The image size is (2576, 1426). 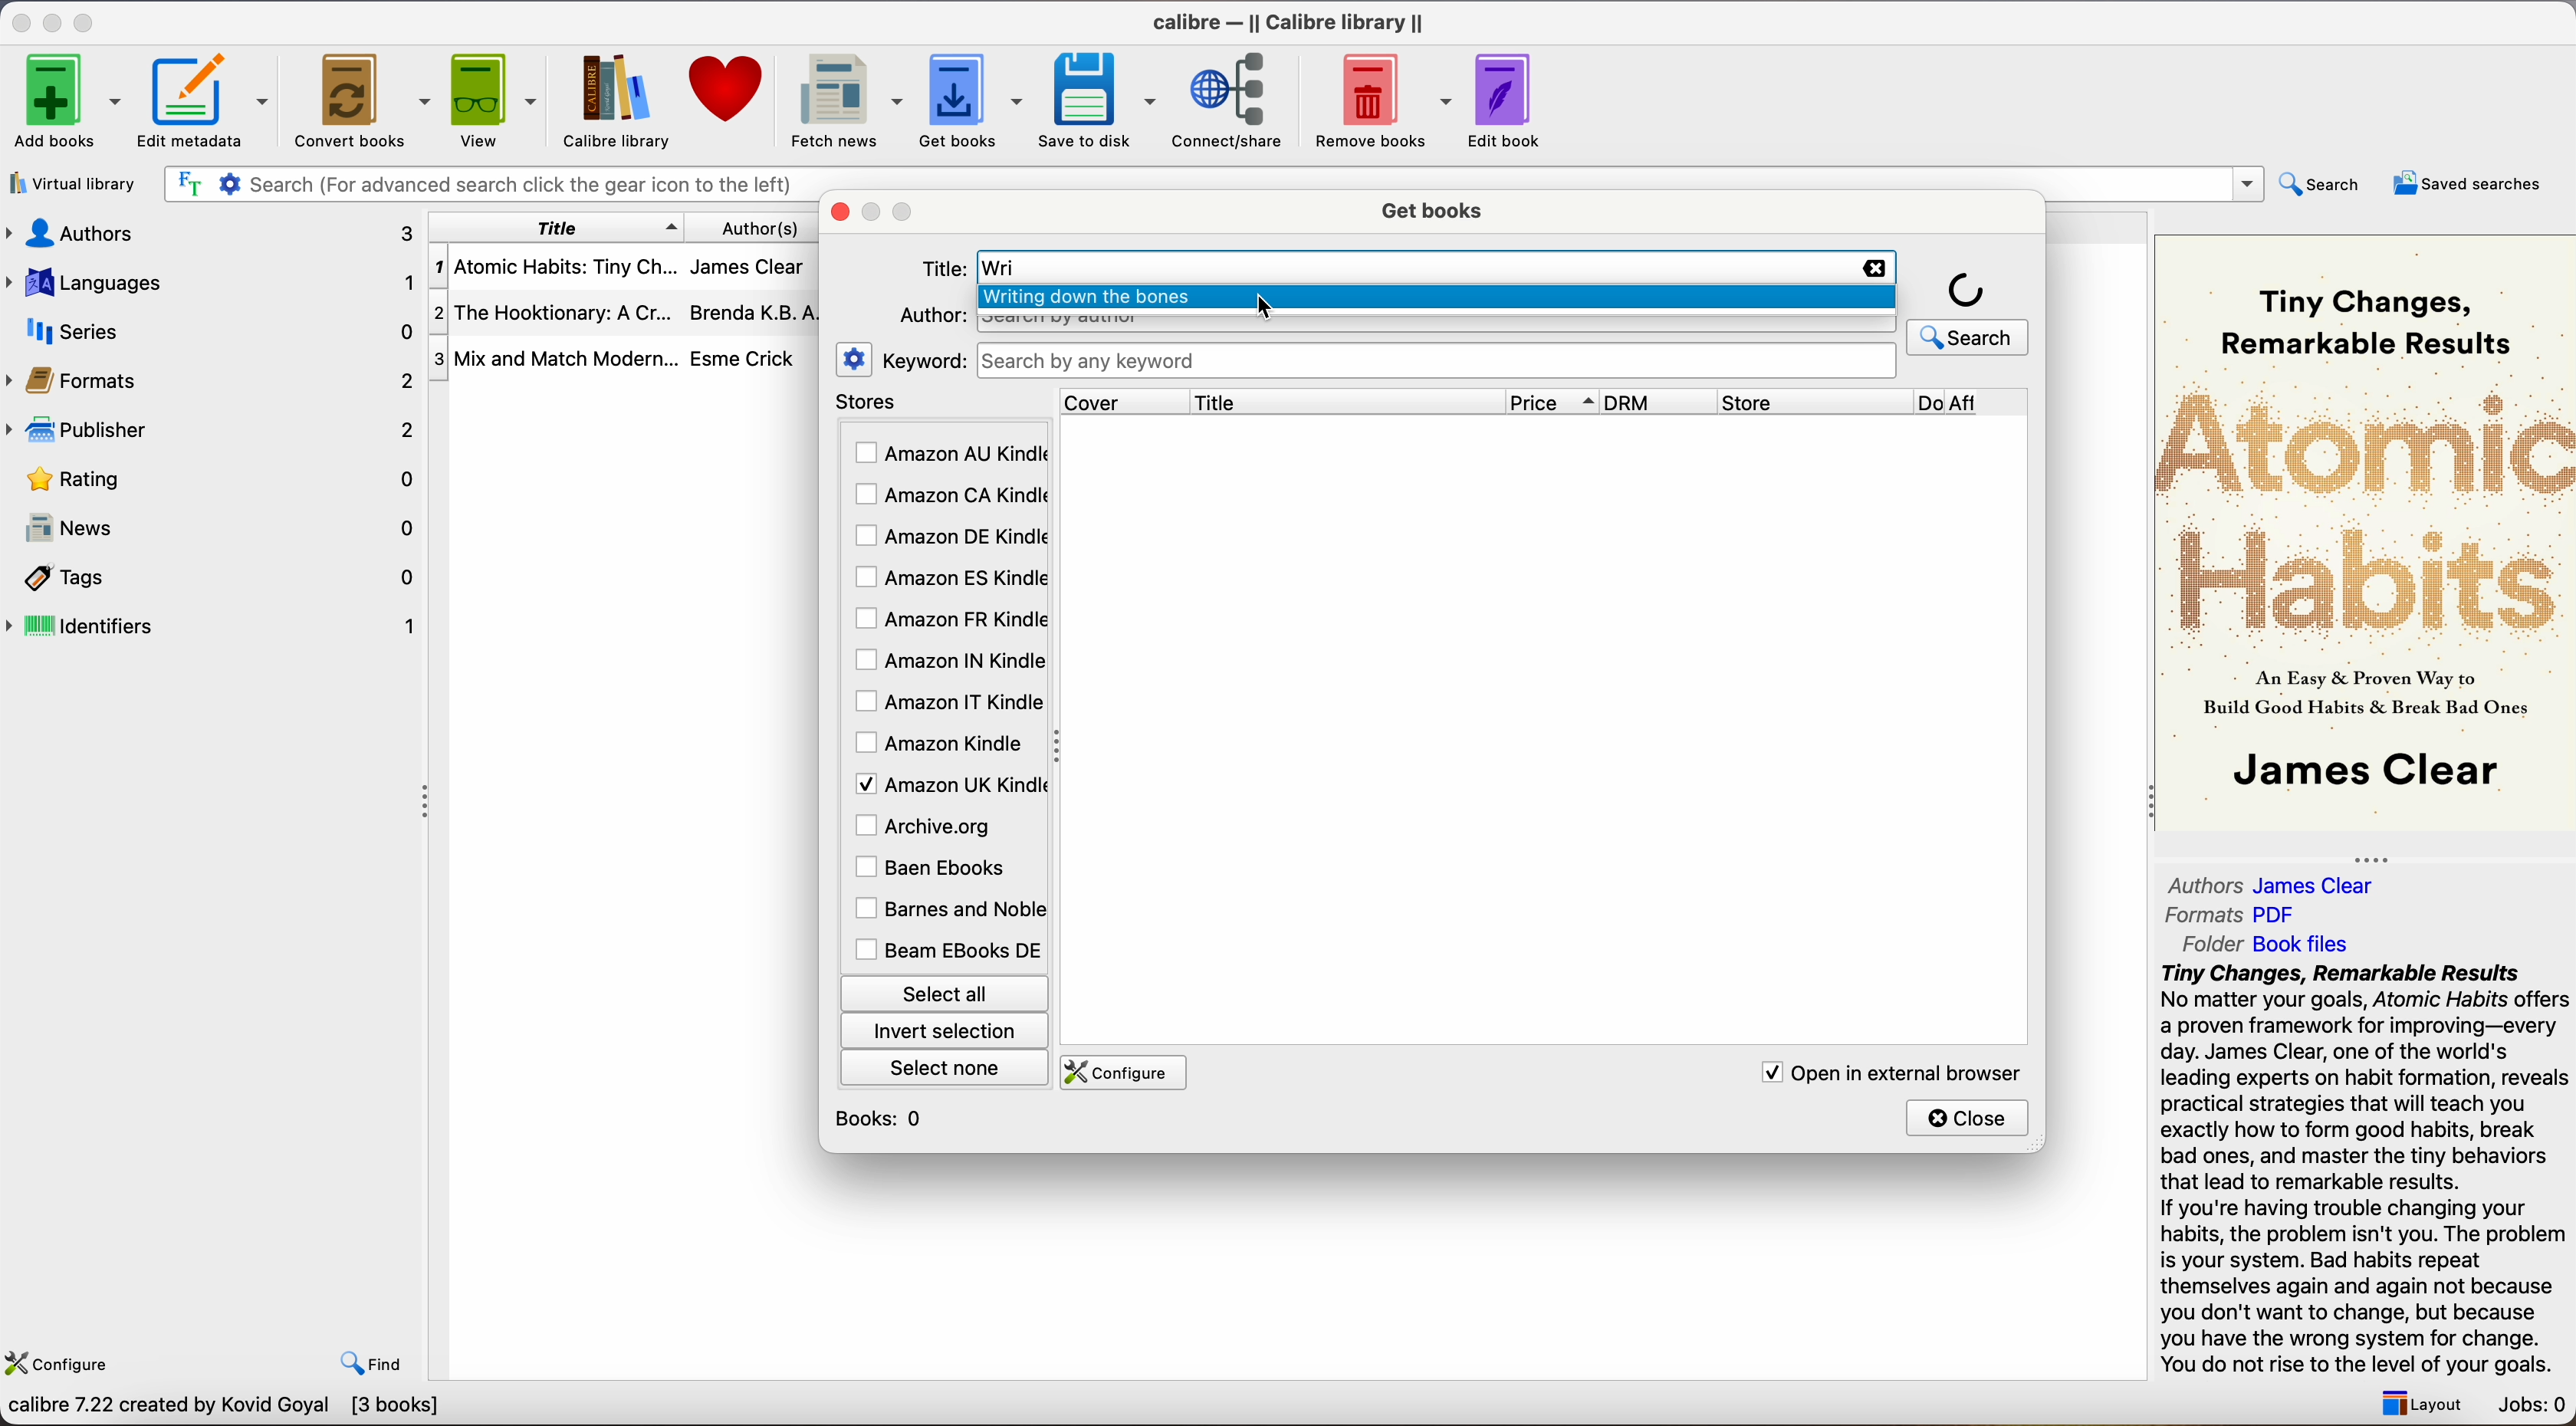 I want to click on title, so click(x=1346, y=401).